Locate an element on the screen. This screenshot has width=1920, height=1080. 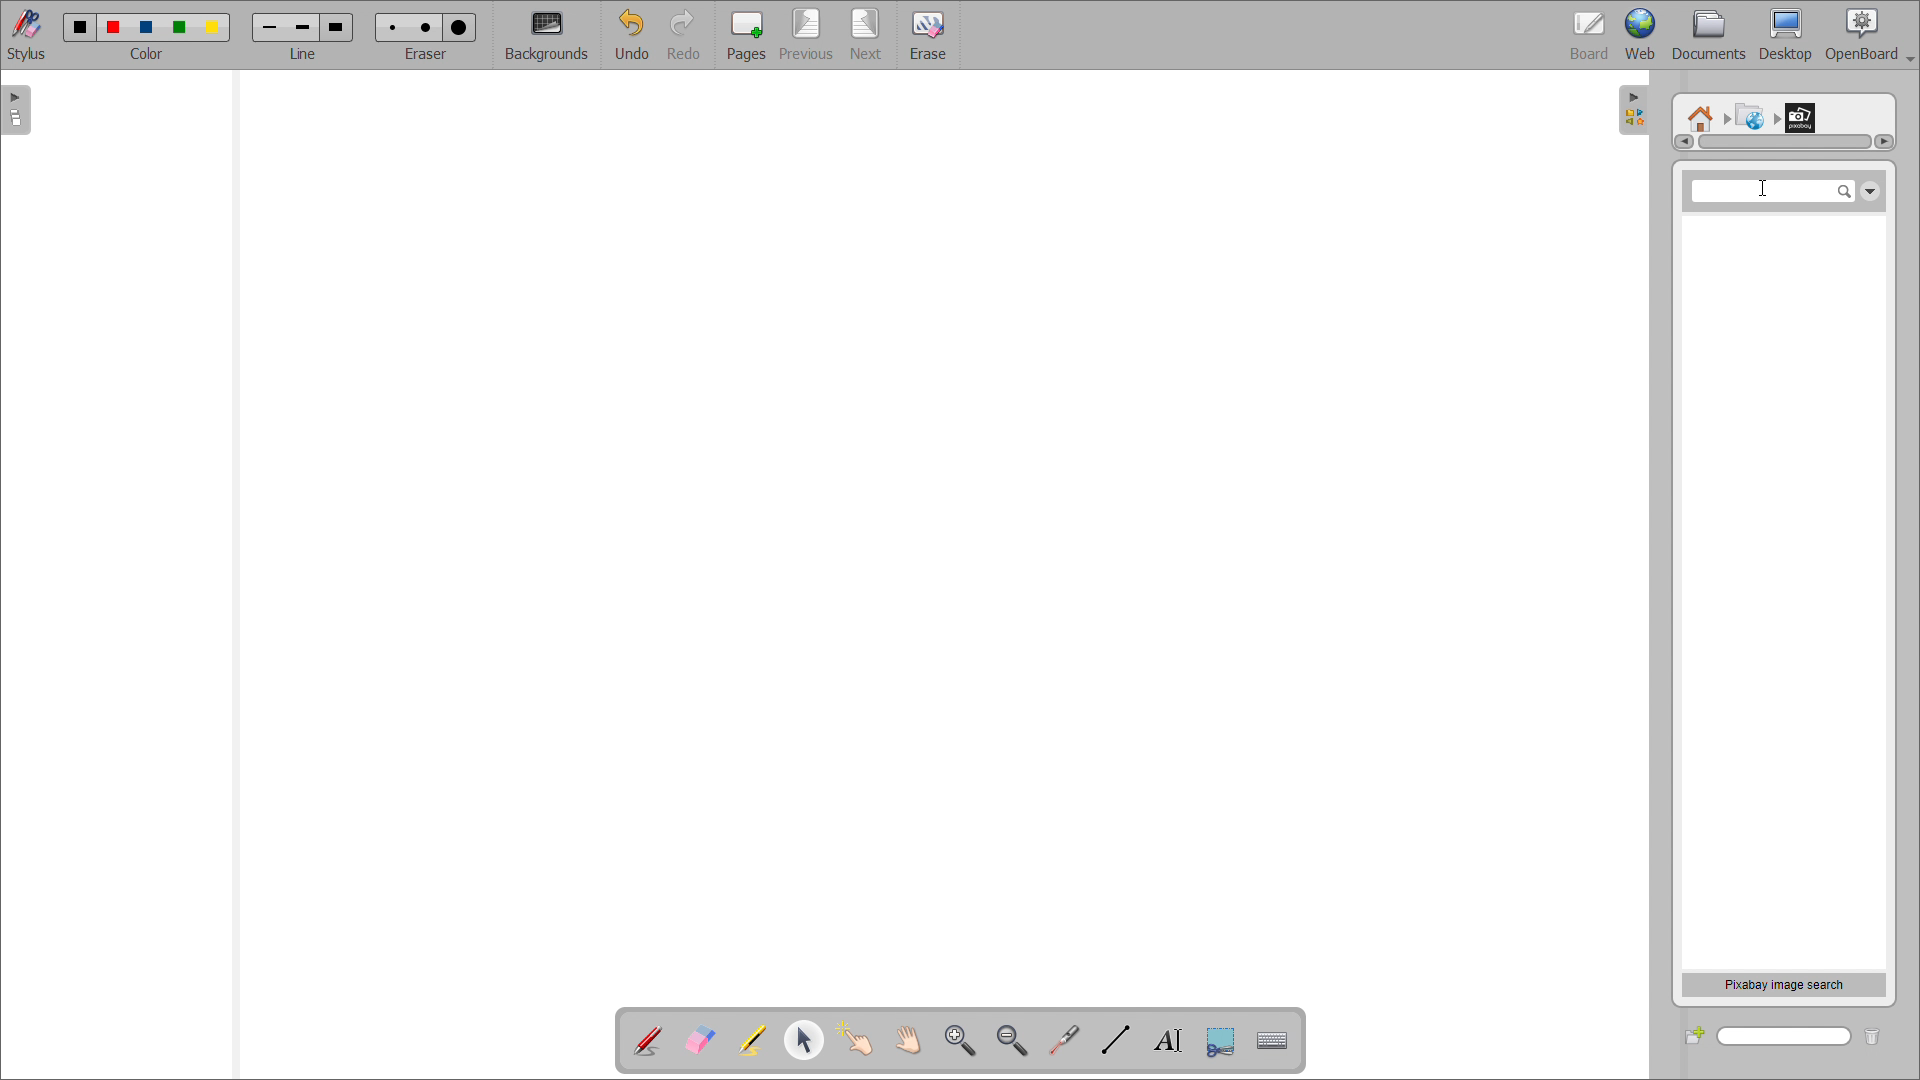
delete is located at coordinates (1881, 1034).